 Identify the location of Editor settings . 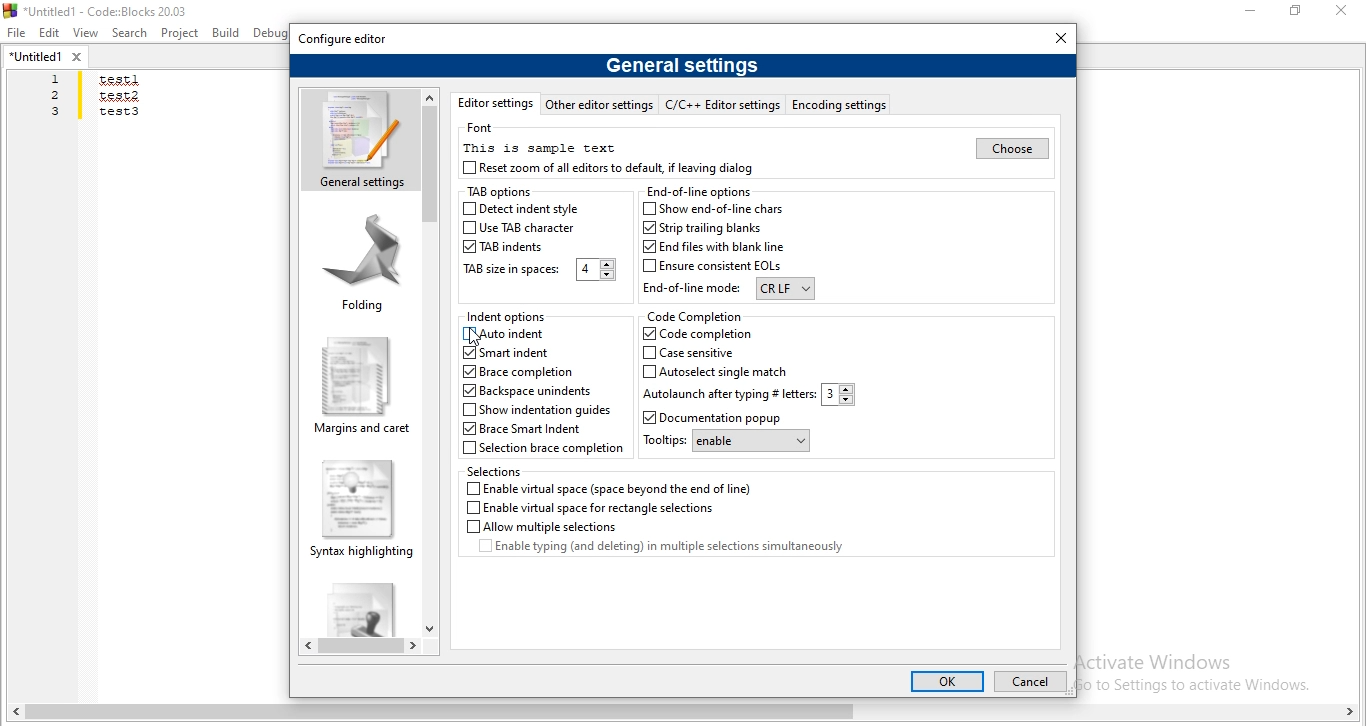
(494, 103).